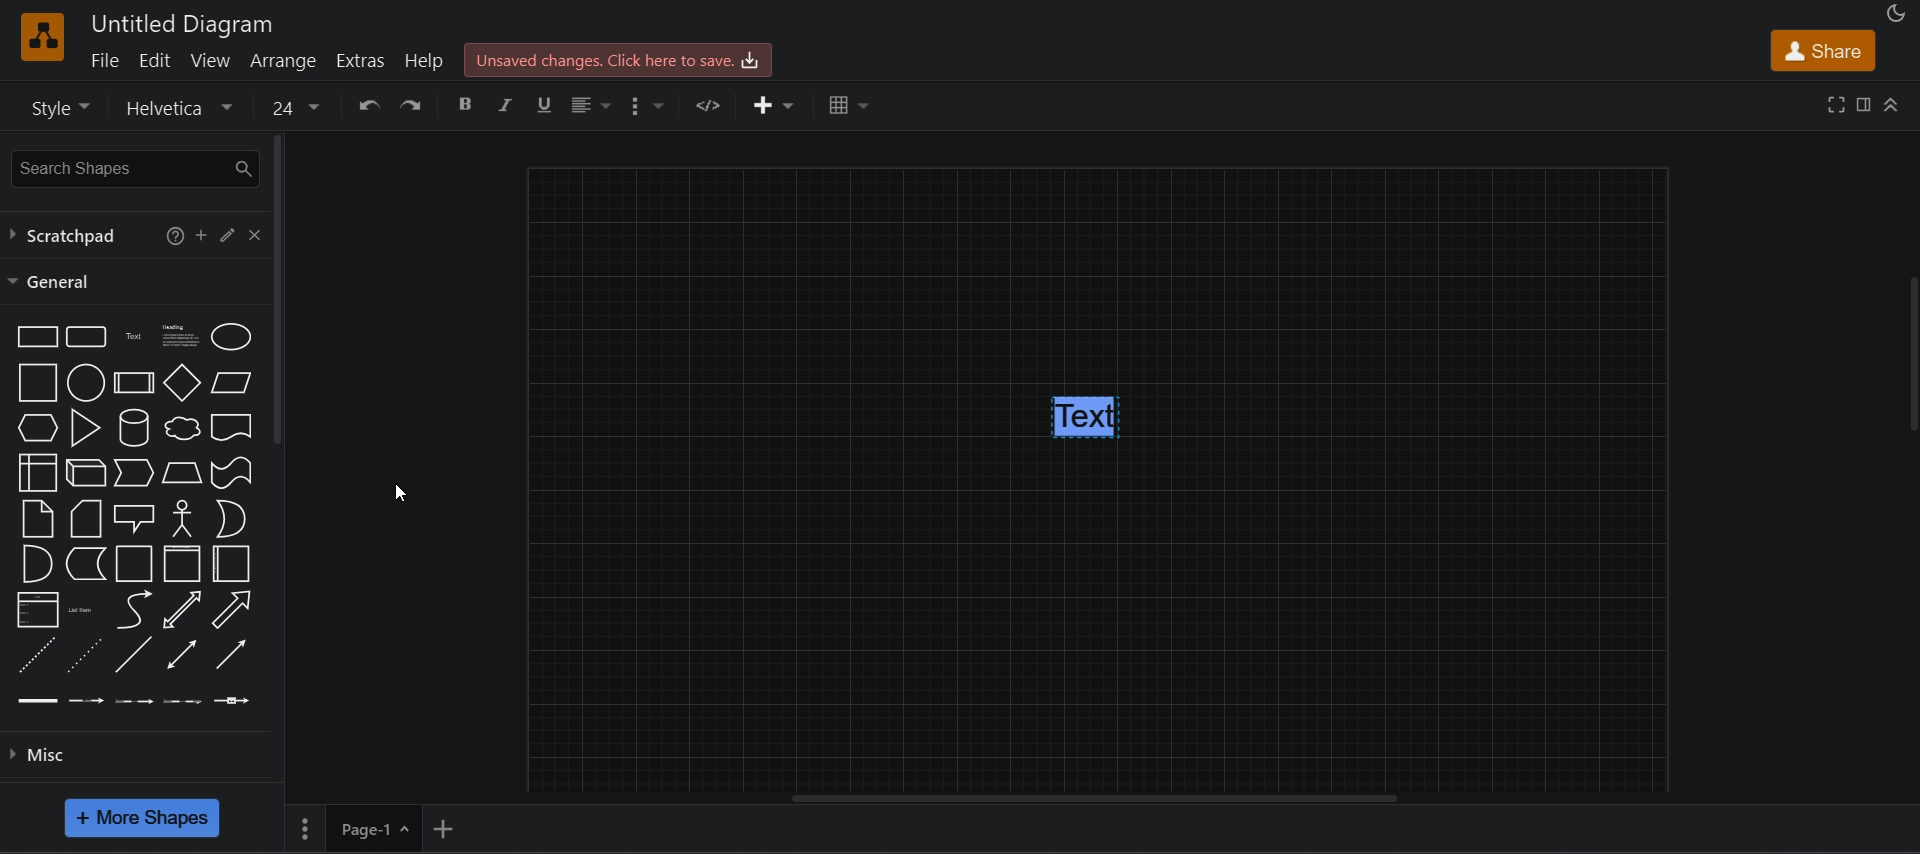 The image size is (1920, 854). Describe the element at coordinates (424, 60) in the screenshot. I see `help` at that location.